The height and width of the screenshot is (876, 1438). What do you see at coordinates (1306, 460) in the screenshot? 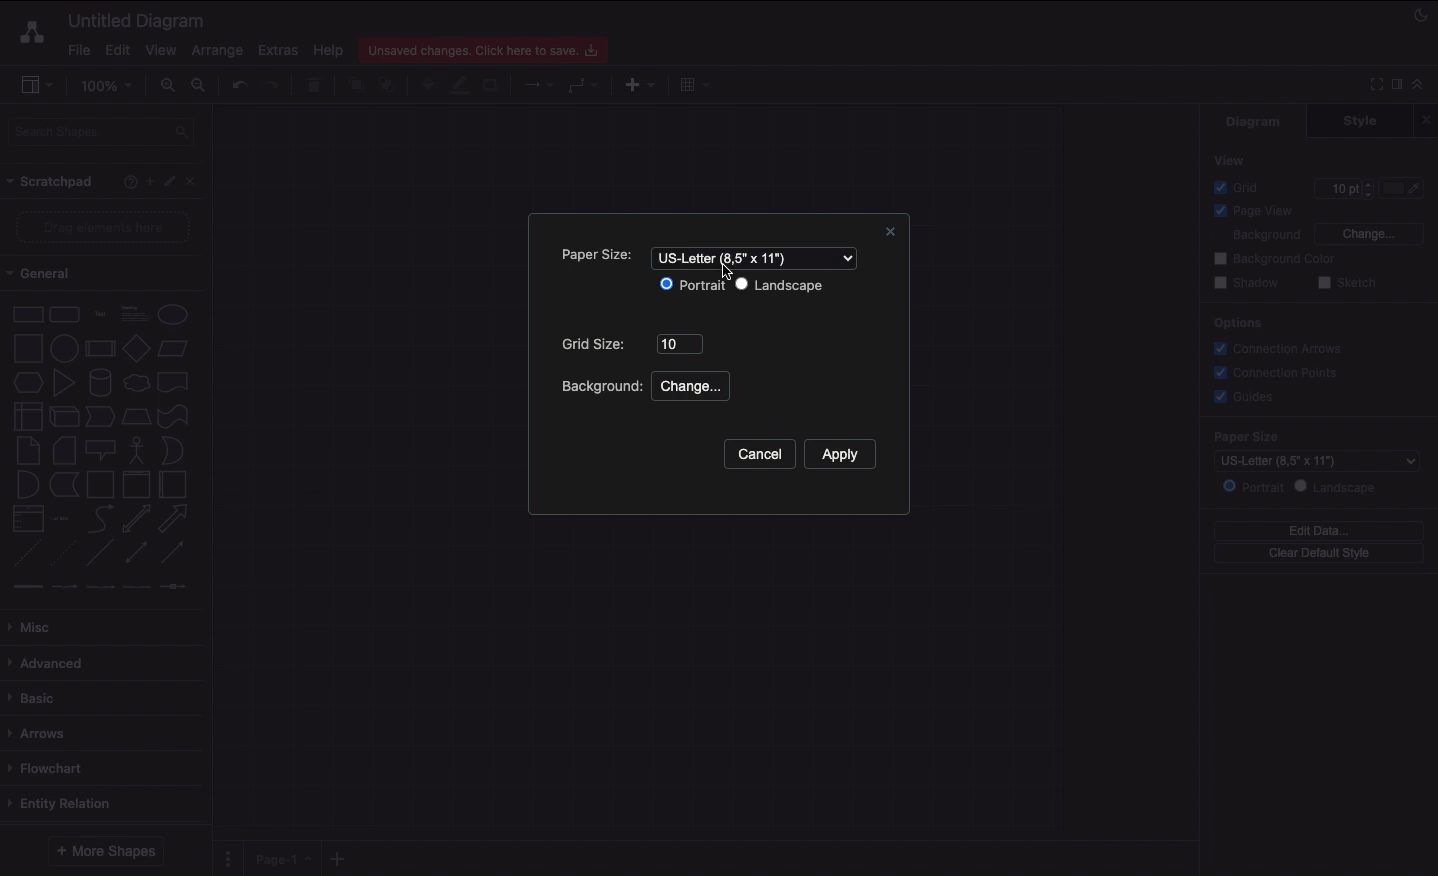
I see `US-Letter (8.5" x 11')` at bounding box center [1306, 460].